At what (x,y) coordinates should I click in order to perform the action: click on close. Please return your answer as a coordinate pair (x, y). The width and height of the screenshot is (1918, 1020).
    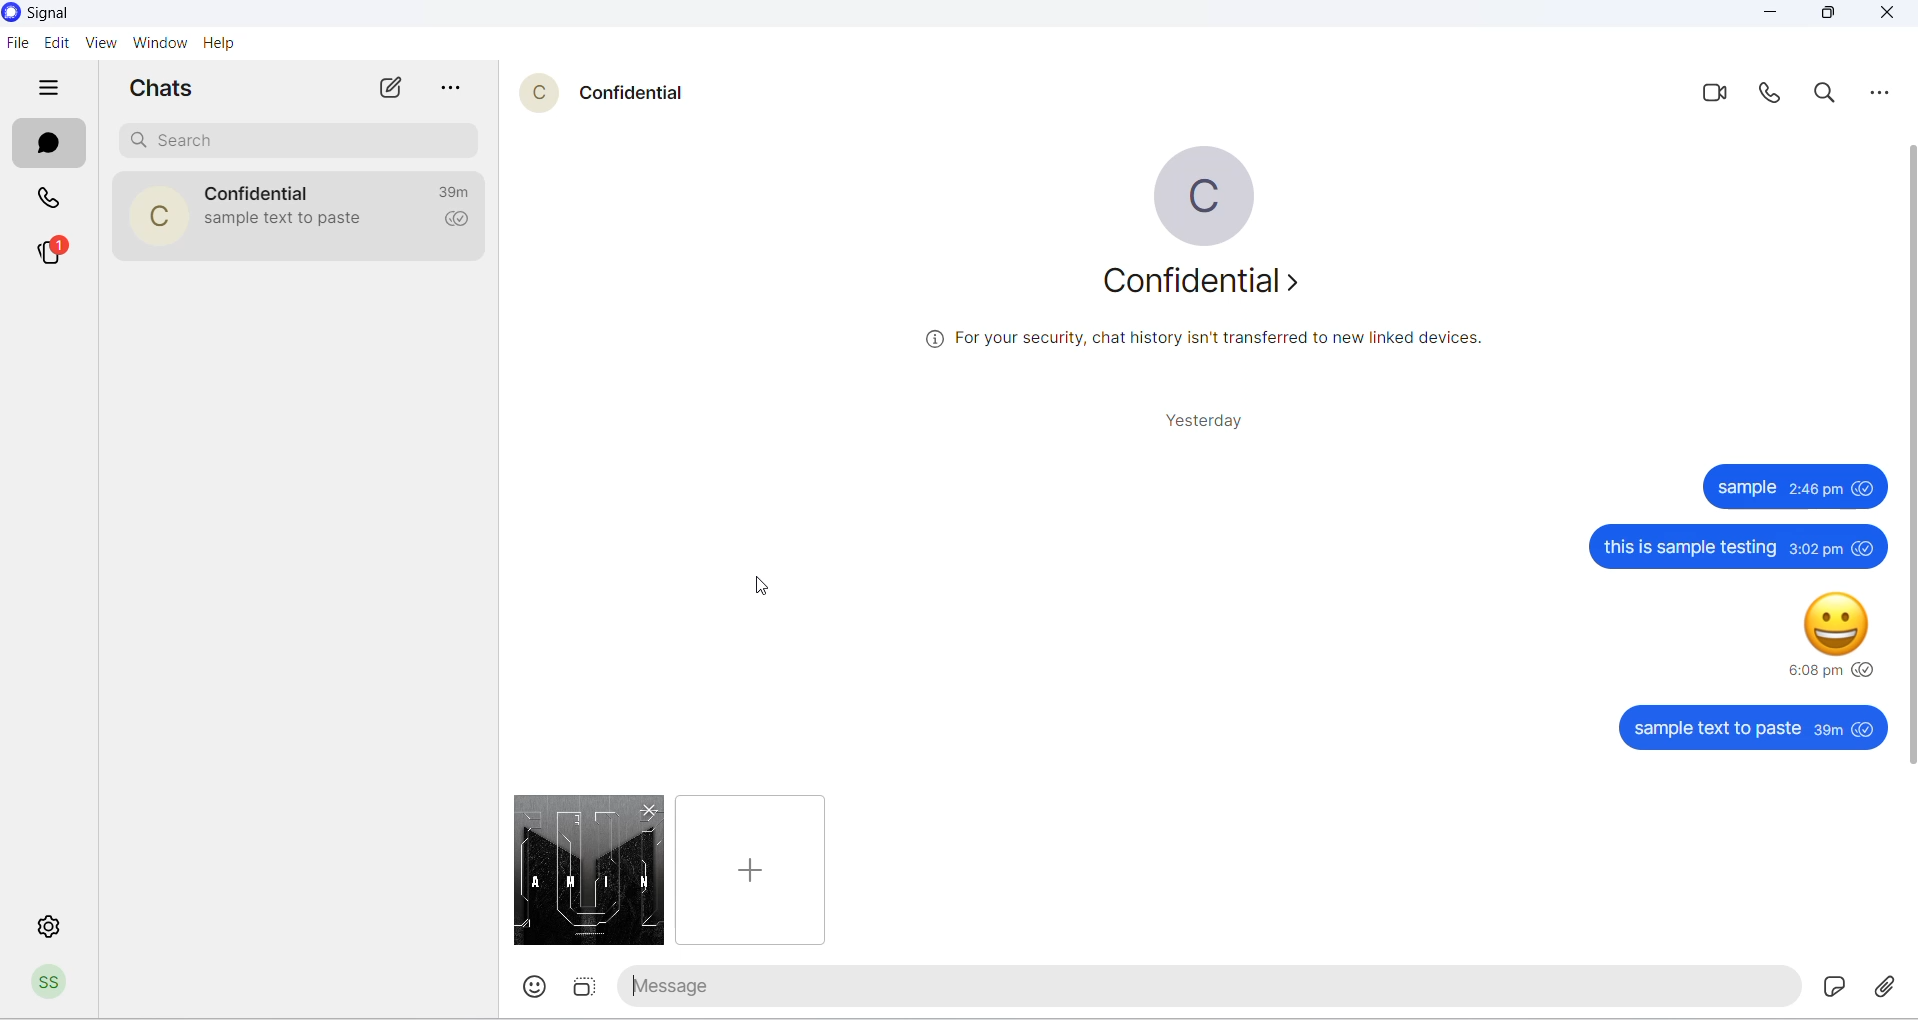
    Looking at the image, I should click on (1885, 16).